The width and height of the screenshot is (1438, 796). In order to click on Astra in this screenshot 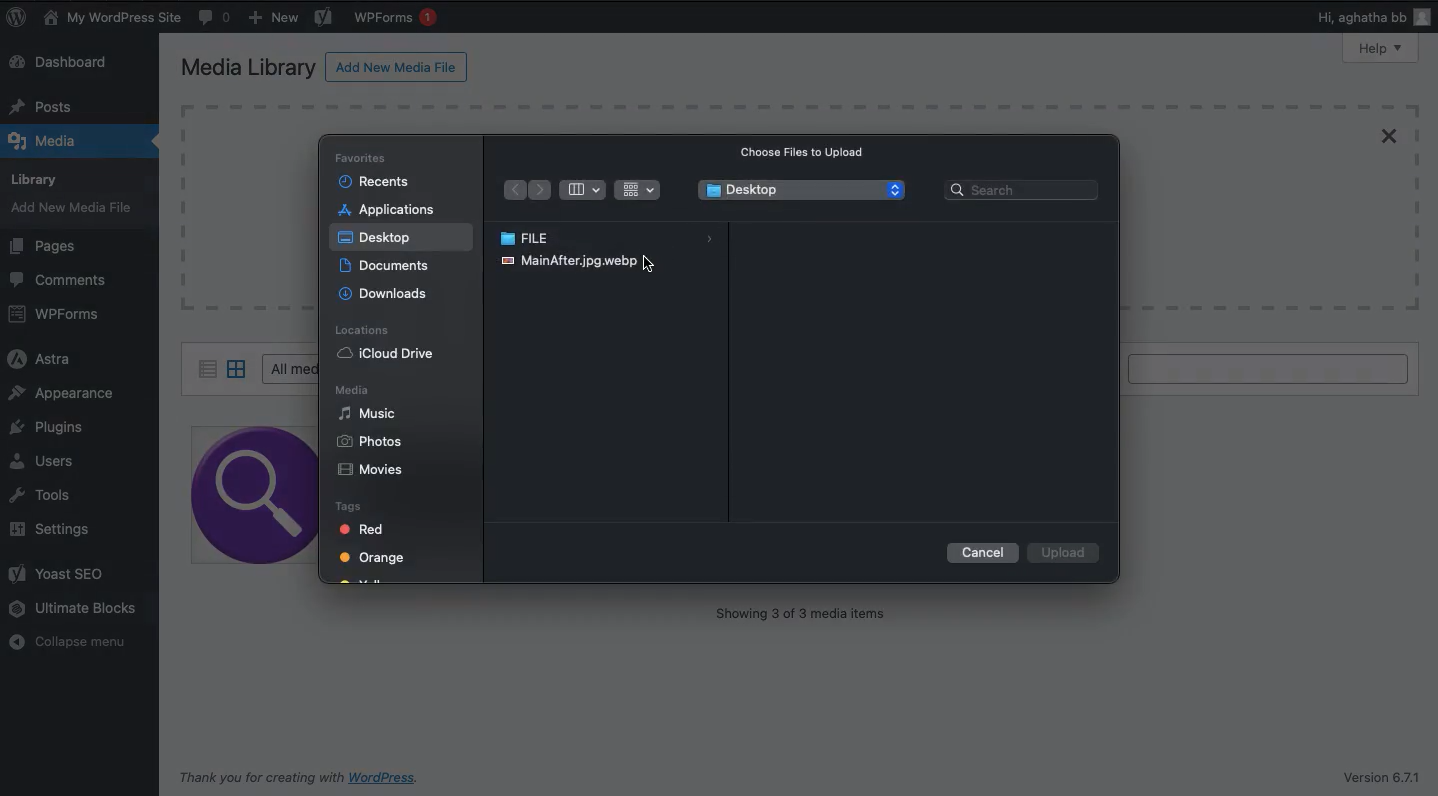, I will do `click(38, 359)`.